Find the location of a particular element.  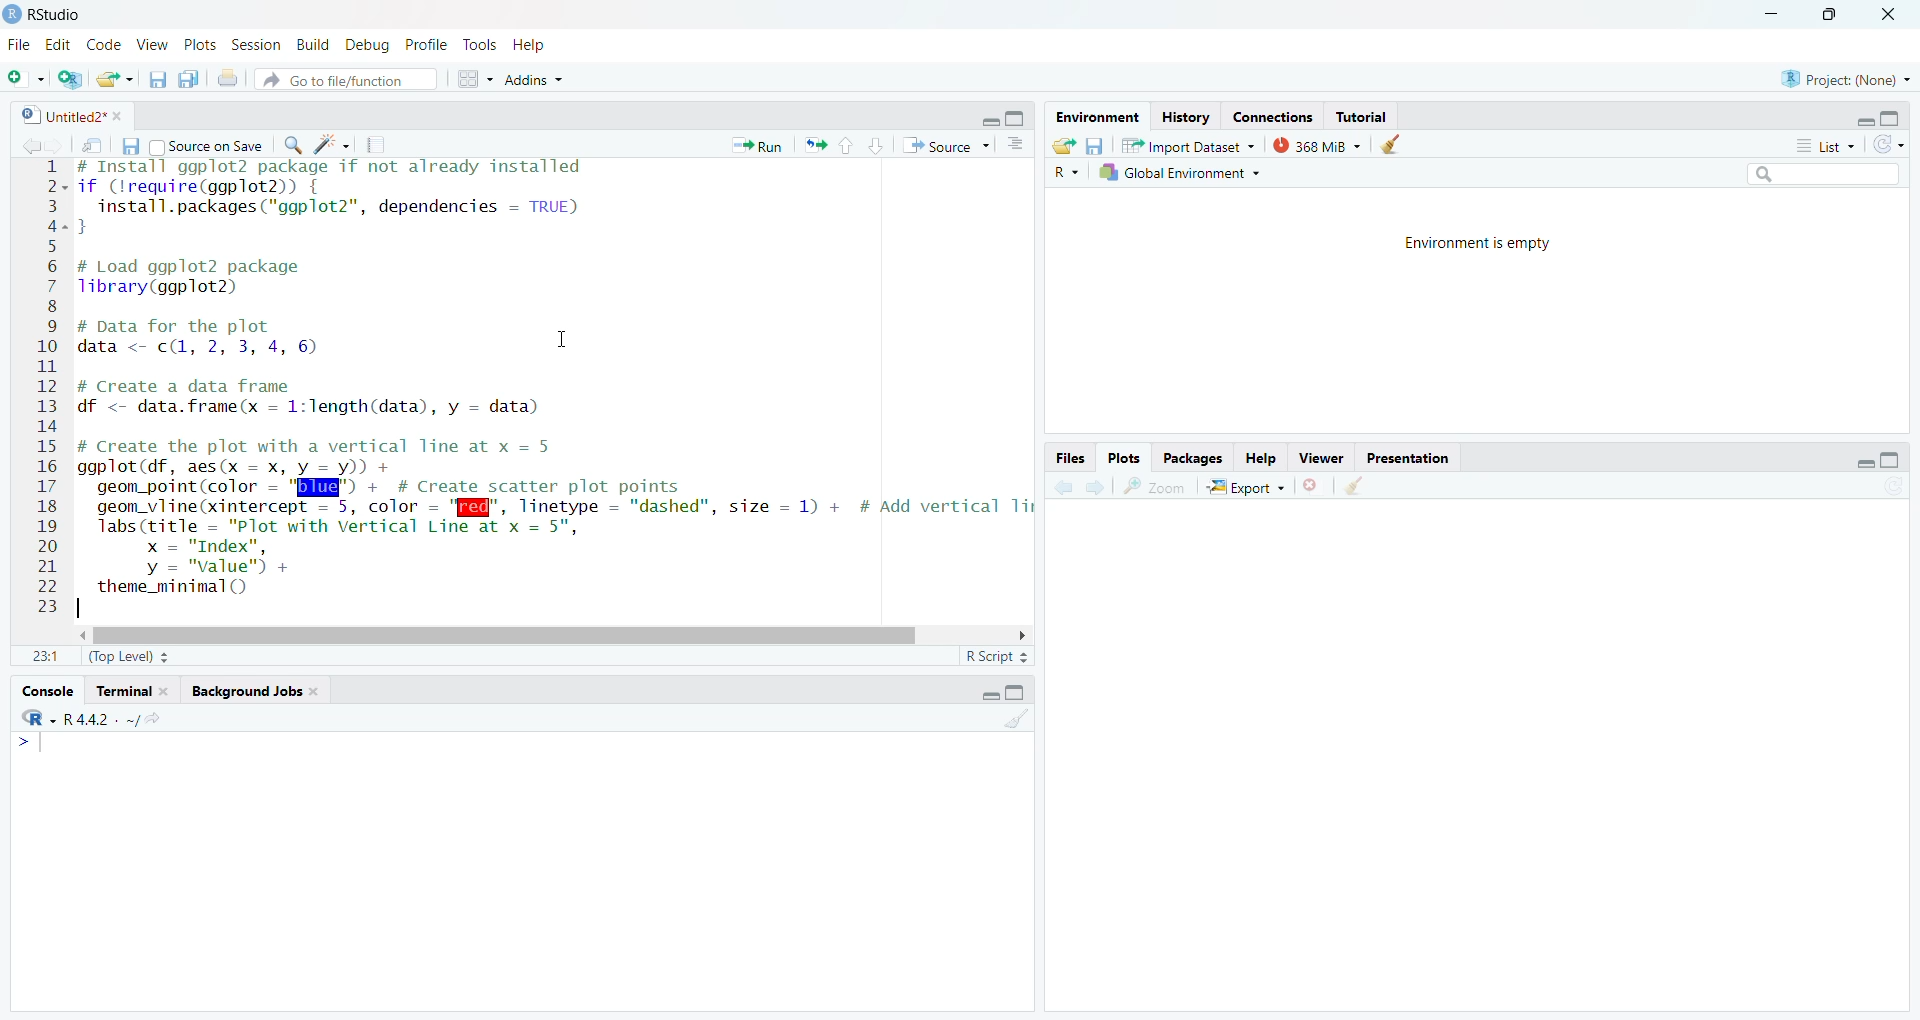

Background Jobs. is located at coordinates (263, 692).